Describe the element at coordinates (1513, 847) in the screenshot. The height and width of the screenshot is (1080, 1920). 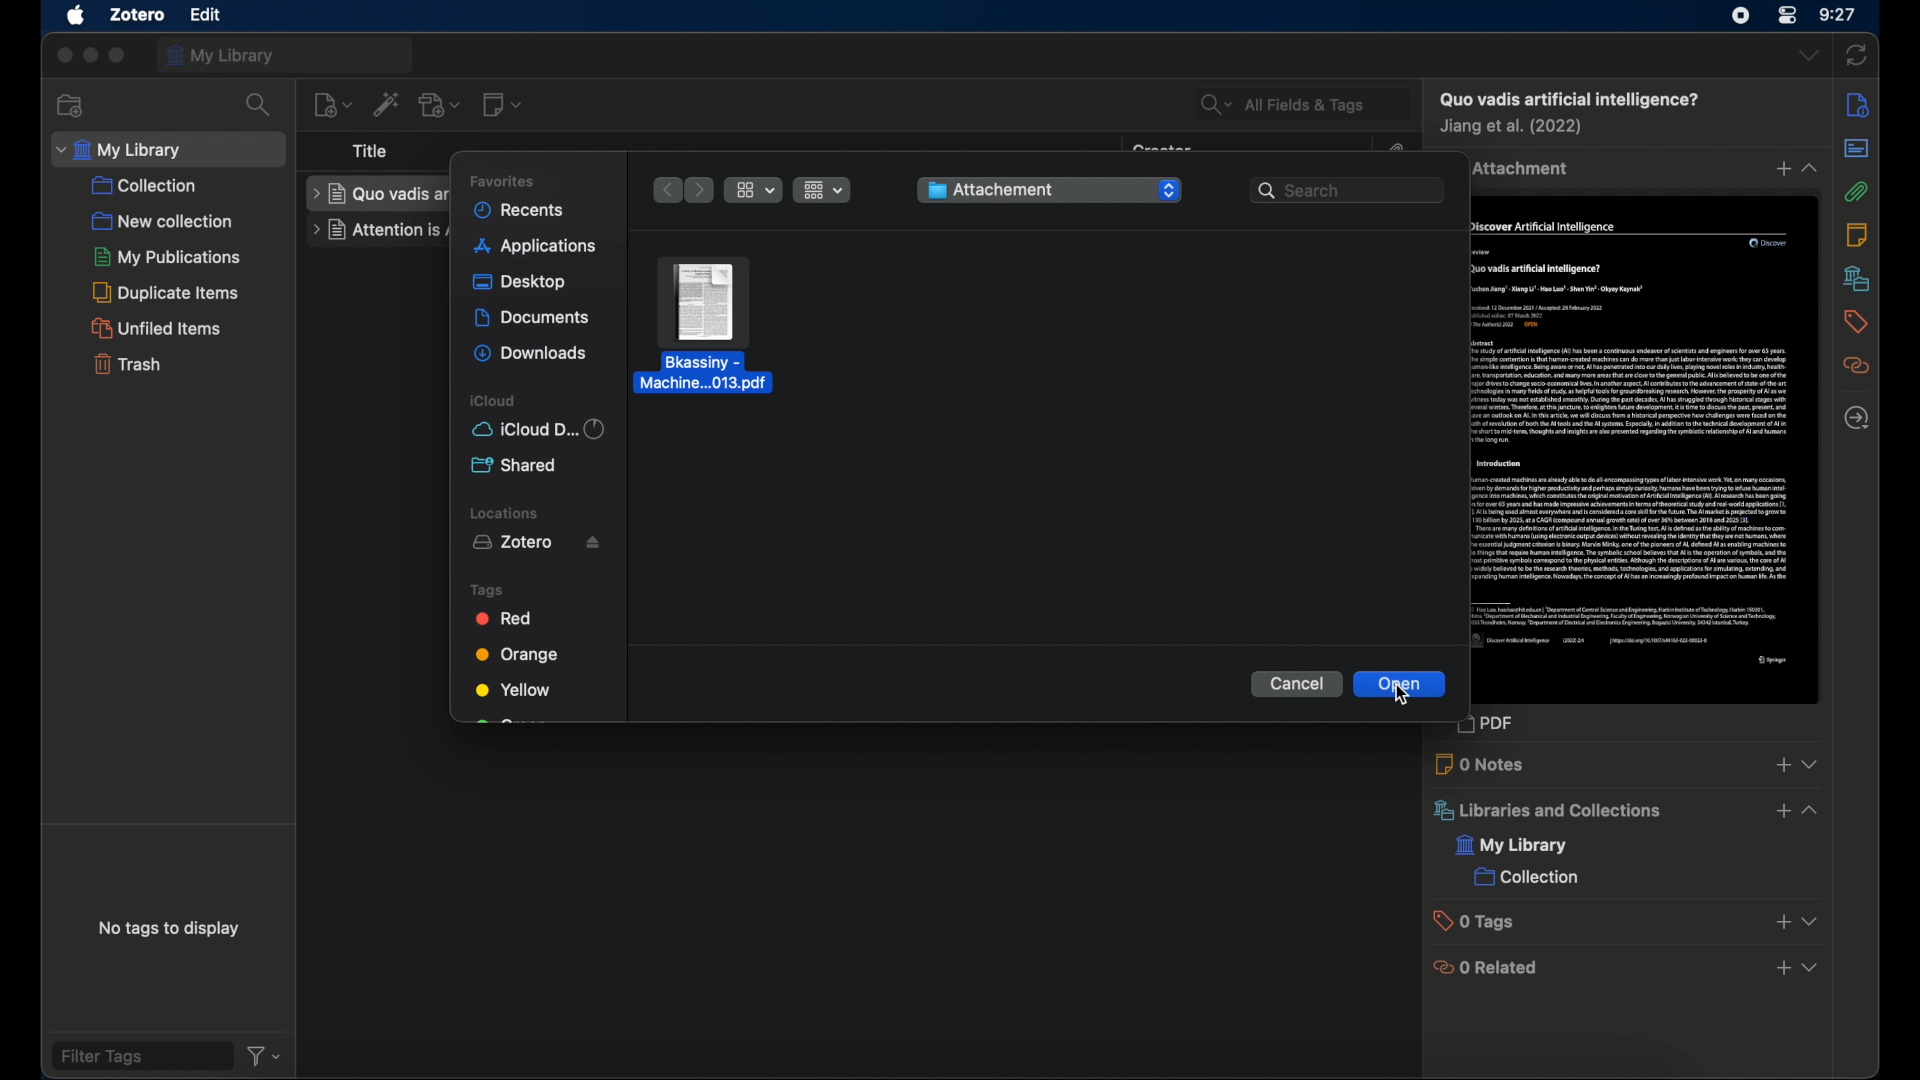
I see `my library` at that location.